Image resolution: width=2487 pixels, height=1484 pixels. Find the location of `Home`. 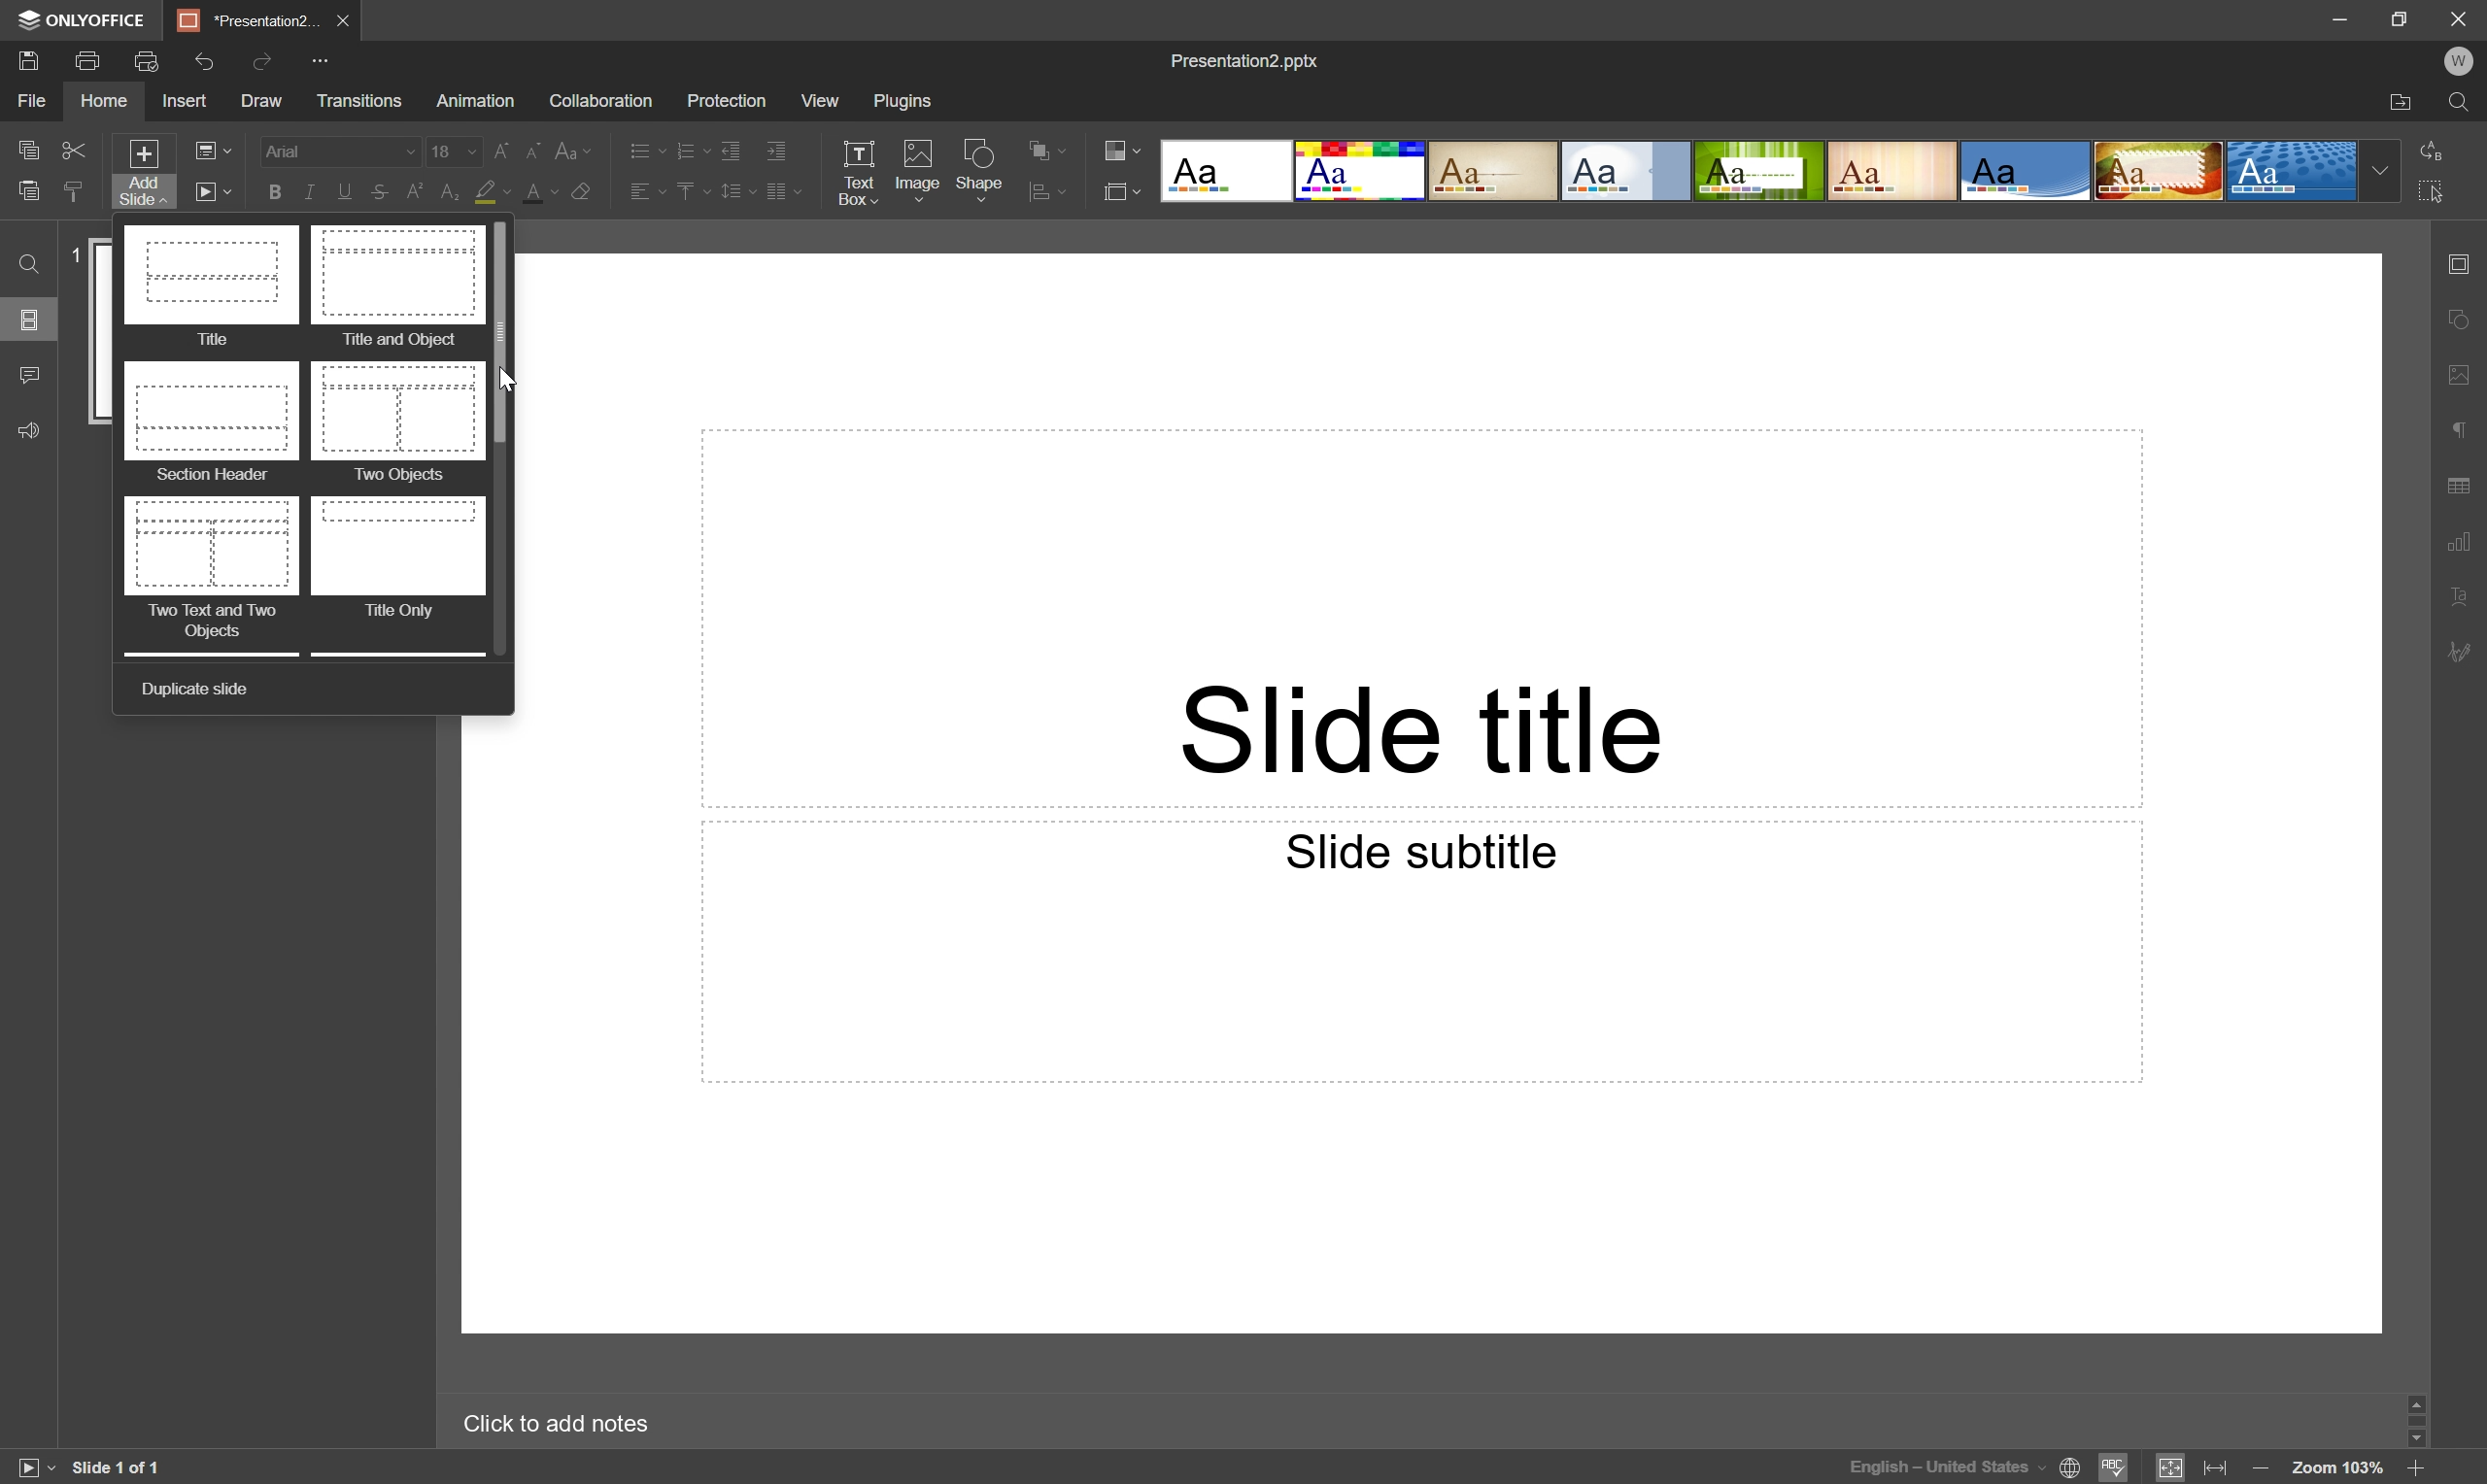

Home is located at coordinates (107, 103).